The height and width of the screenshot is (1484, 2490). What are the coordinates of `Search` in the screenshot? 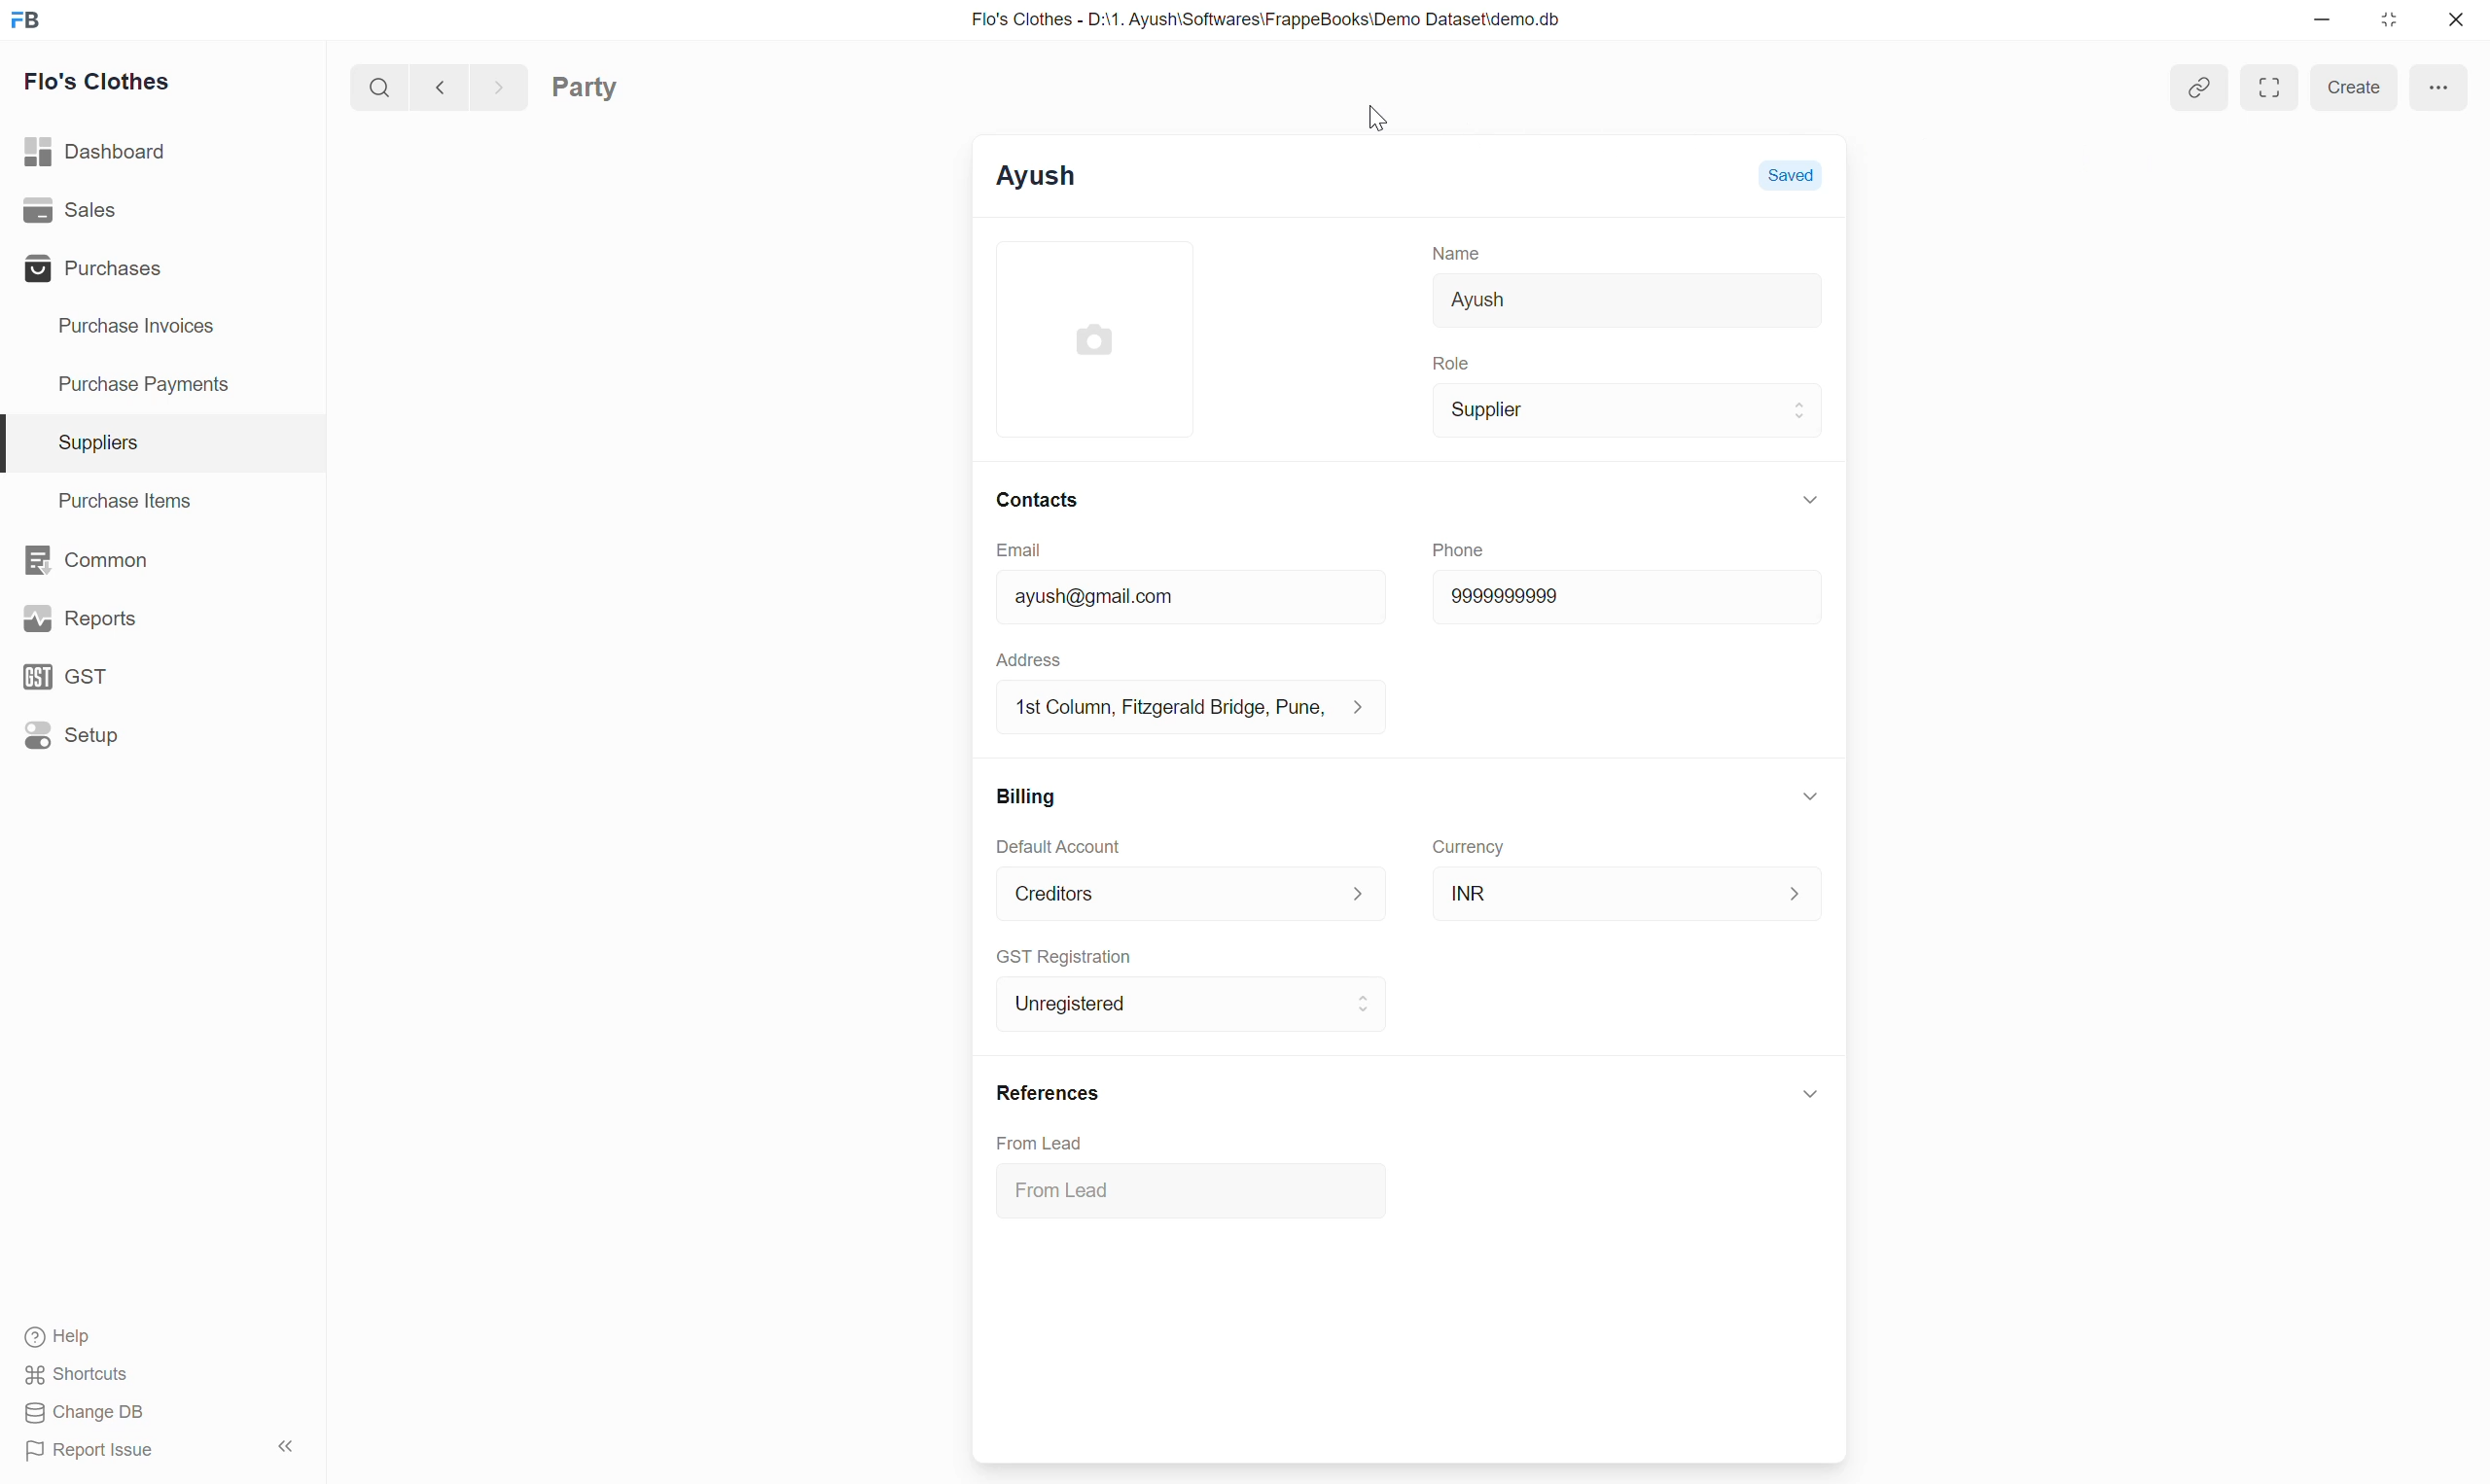 It's located at (380, 86).